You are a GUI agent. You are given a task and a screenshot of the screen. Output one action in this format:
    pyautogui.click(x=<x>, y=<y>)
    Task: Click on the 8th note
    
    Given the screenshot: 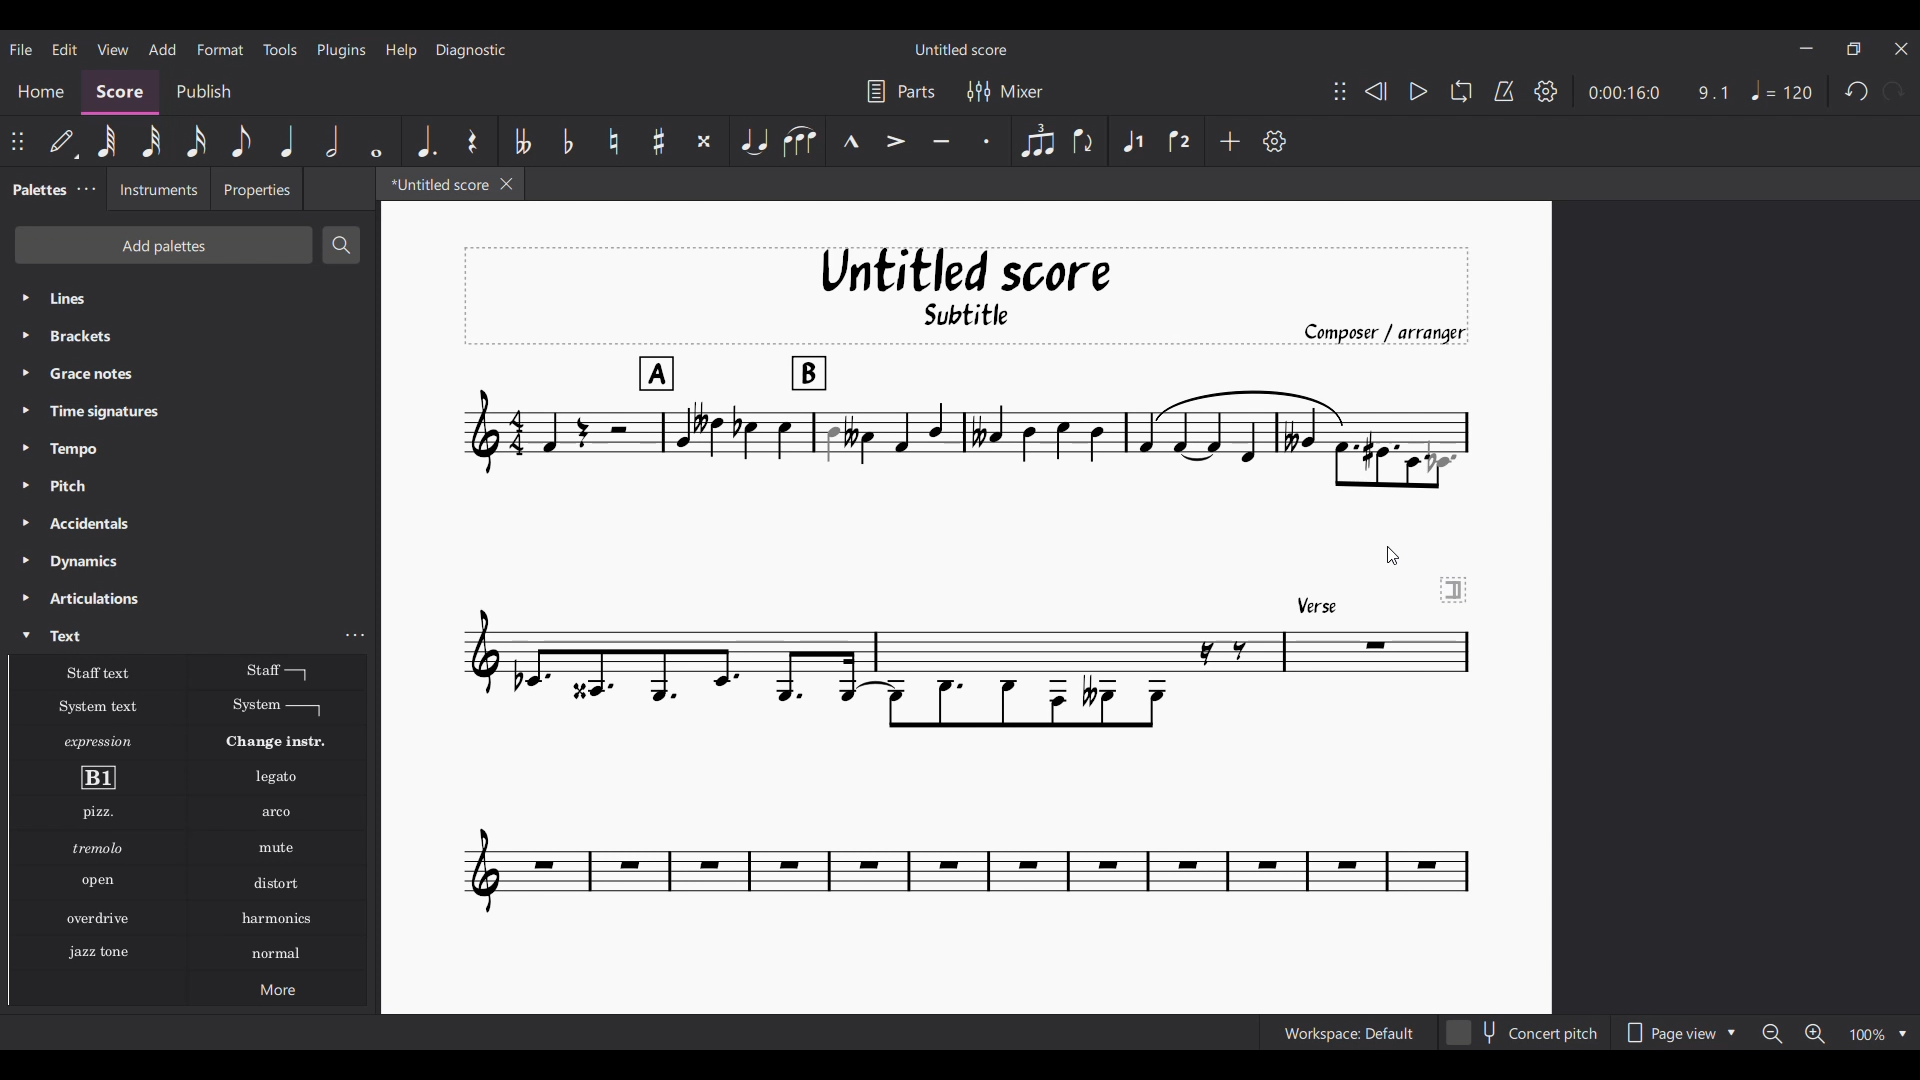 What is the action you would take?
    pyautogui.click(x=241, y=141)
    